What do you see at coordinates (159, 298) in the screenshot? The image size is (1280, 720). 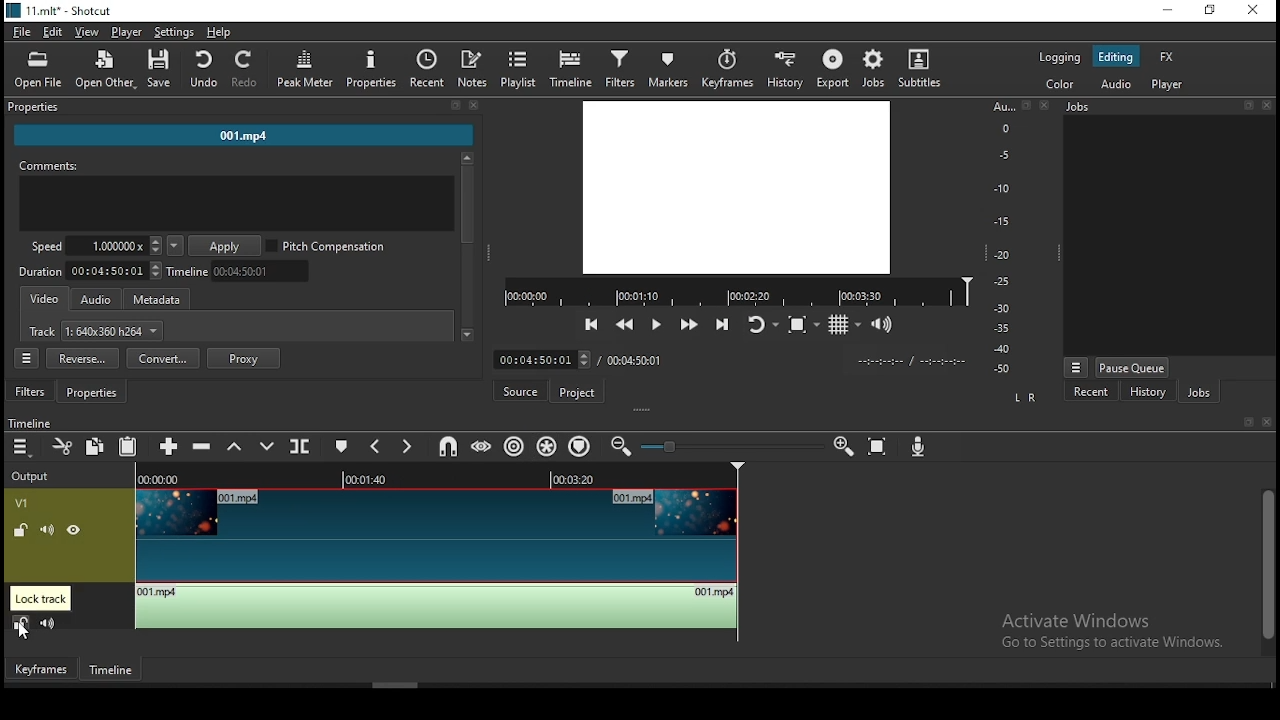 I see `metadata` at bounding box center [159, 298].